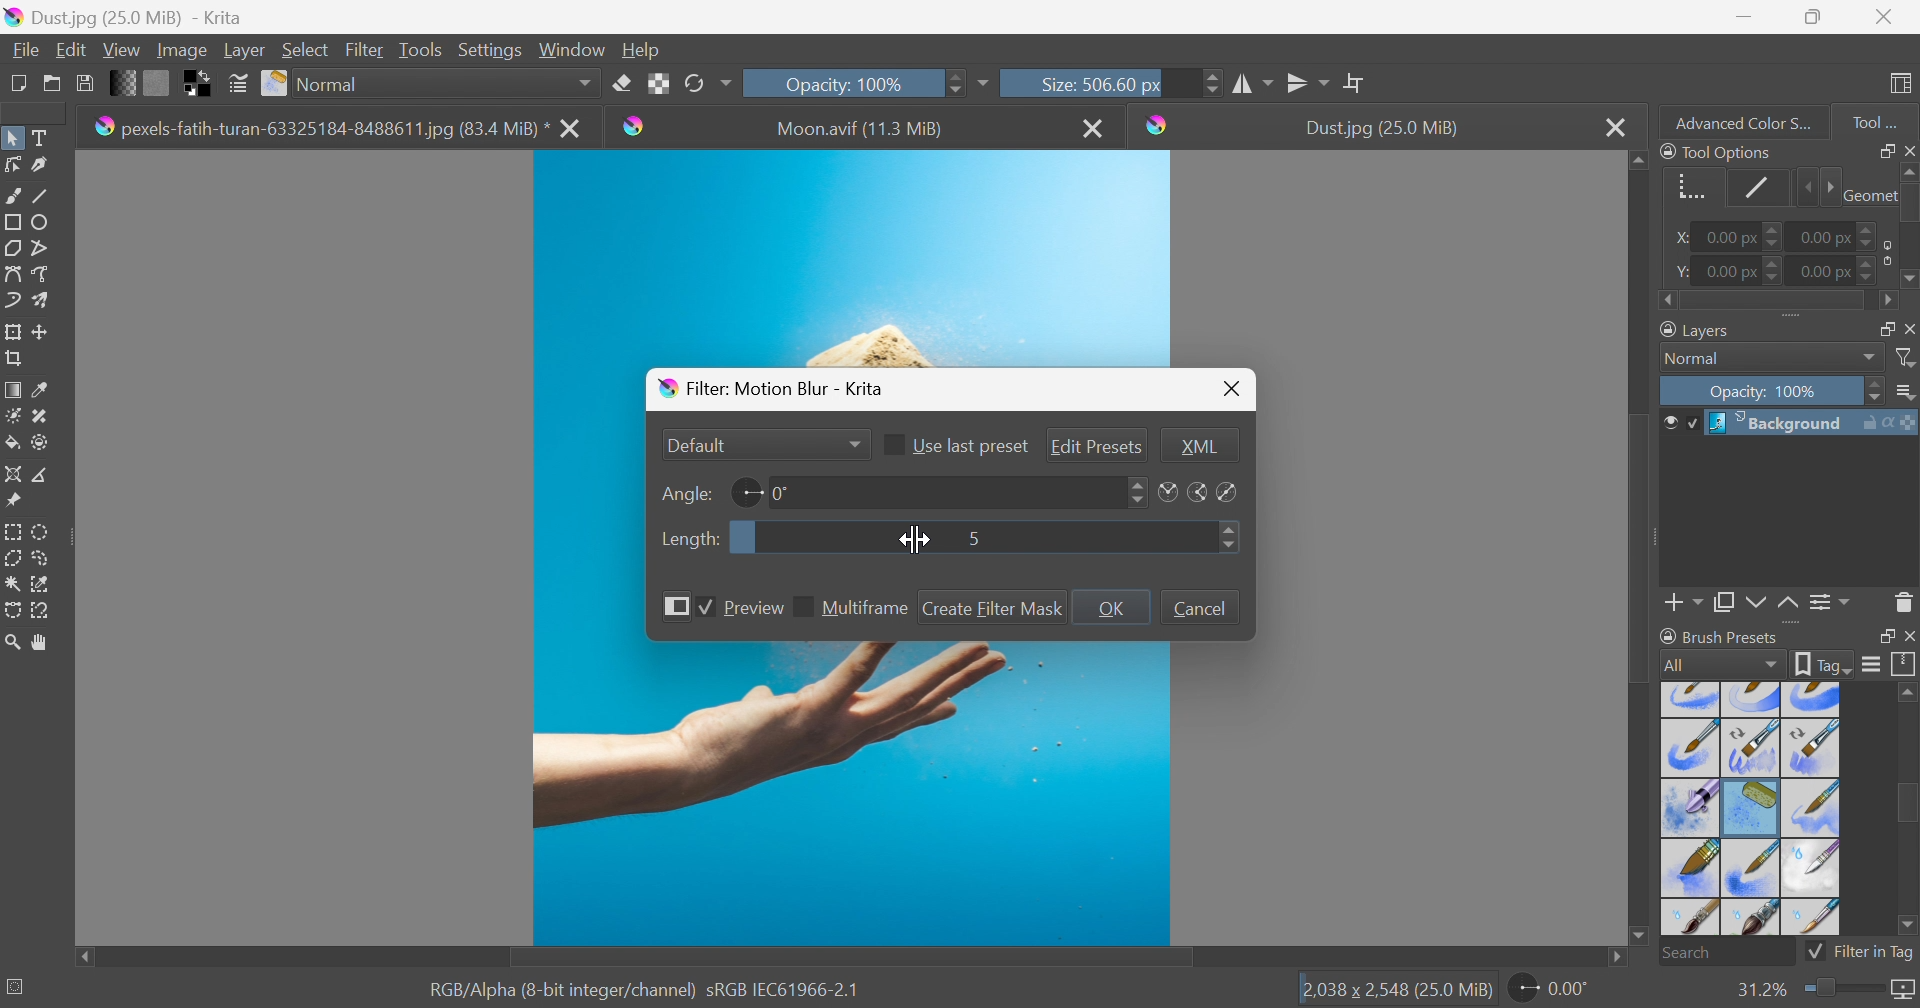 The width and height of the screenshot is (1920, 1008). What do you see at coordinates (702, 608) in the screenshot?
I see `Checkbox` at bounding box center [702, 608].